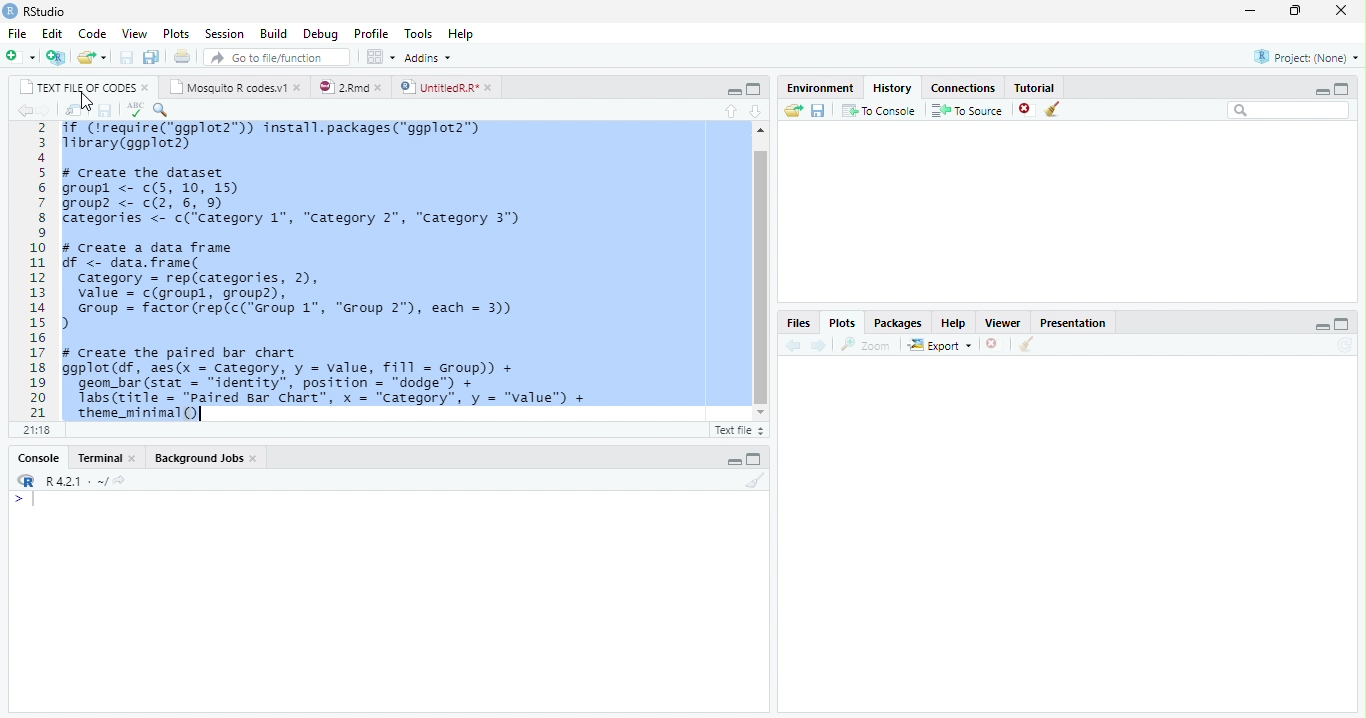 The image size is (1366, 718). Describe the element at coordinates (1306, 55) in the screenshot. I see `project (none)` at that location.